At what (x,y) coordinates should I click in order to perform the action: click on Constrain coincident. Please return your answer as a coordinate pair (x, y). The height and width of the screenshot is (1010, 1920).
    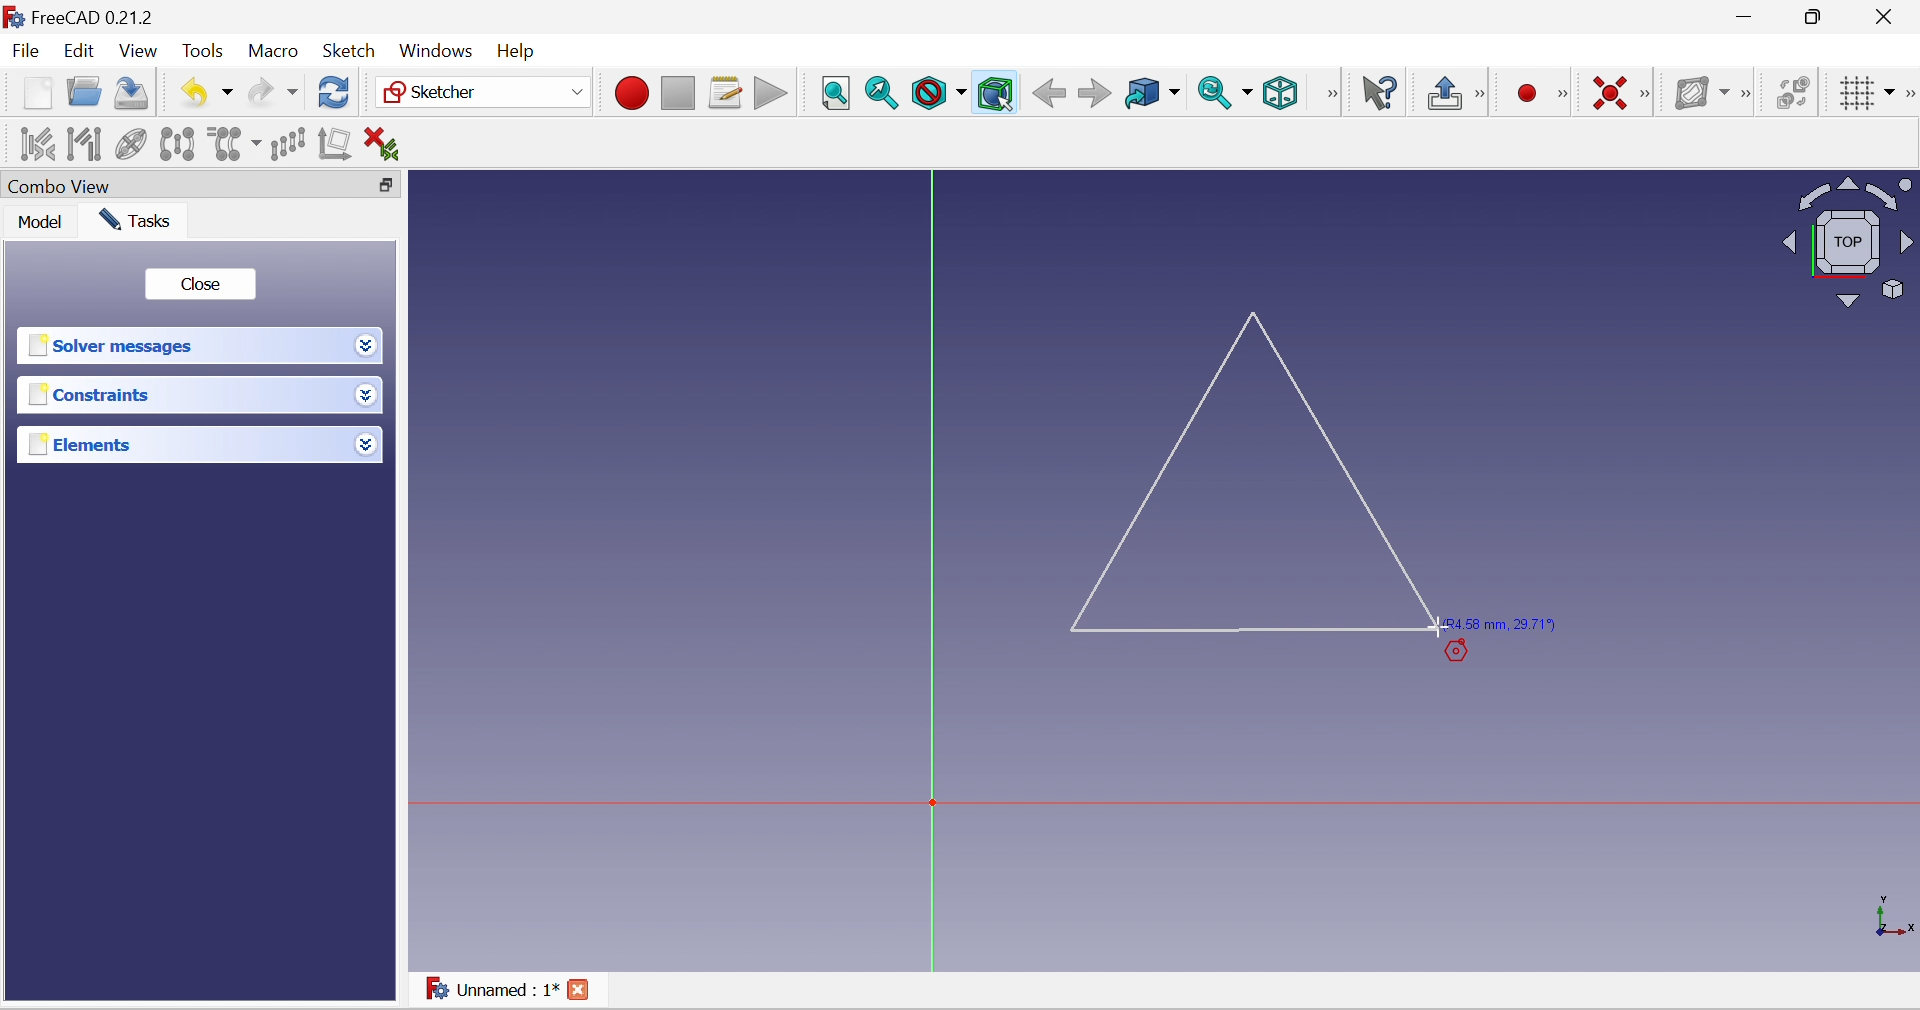
    Looking at the image, I should click on (1611, 94).